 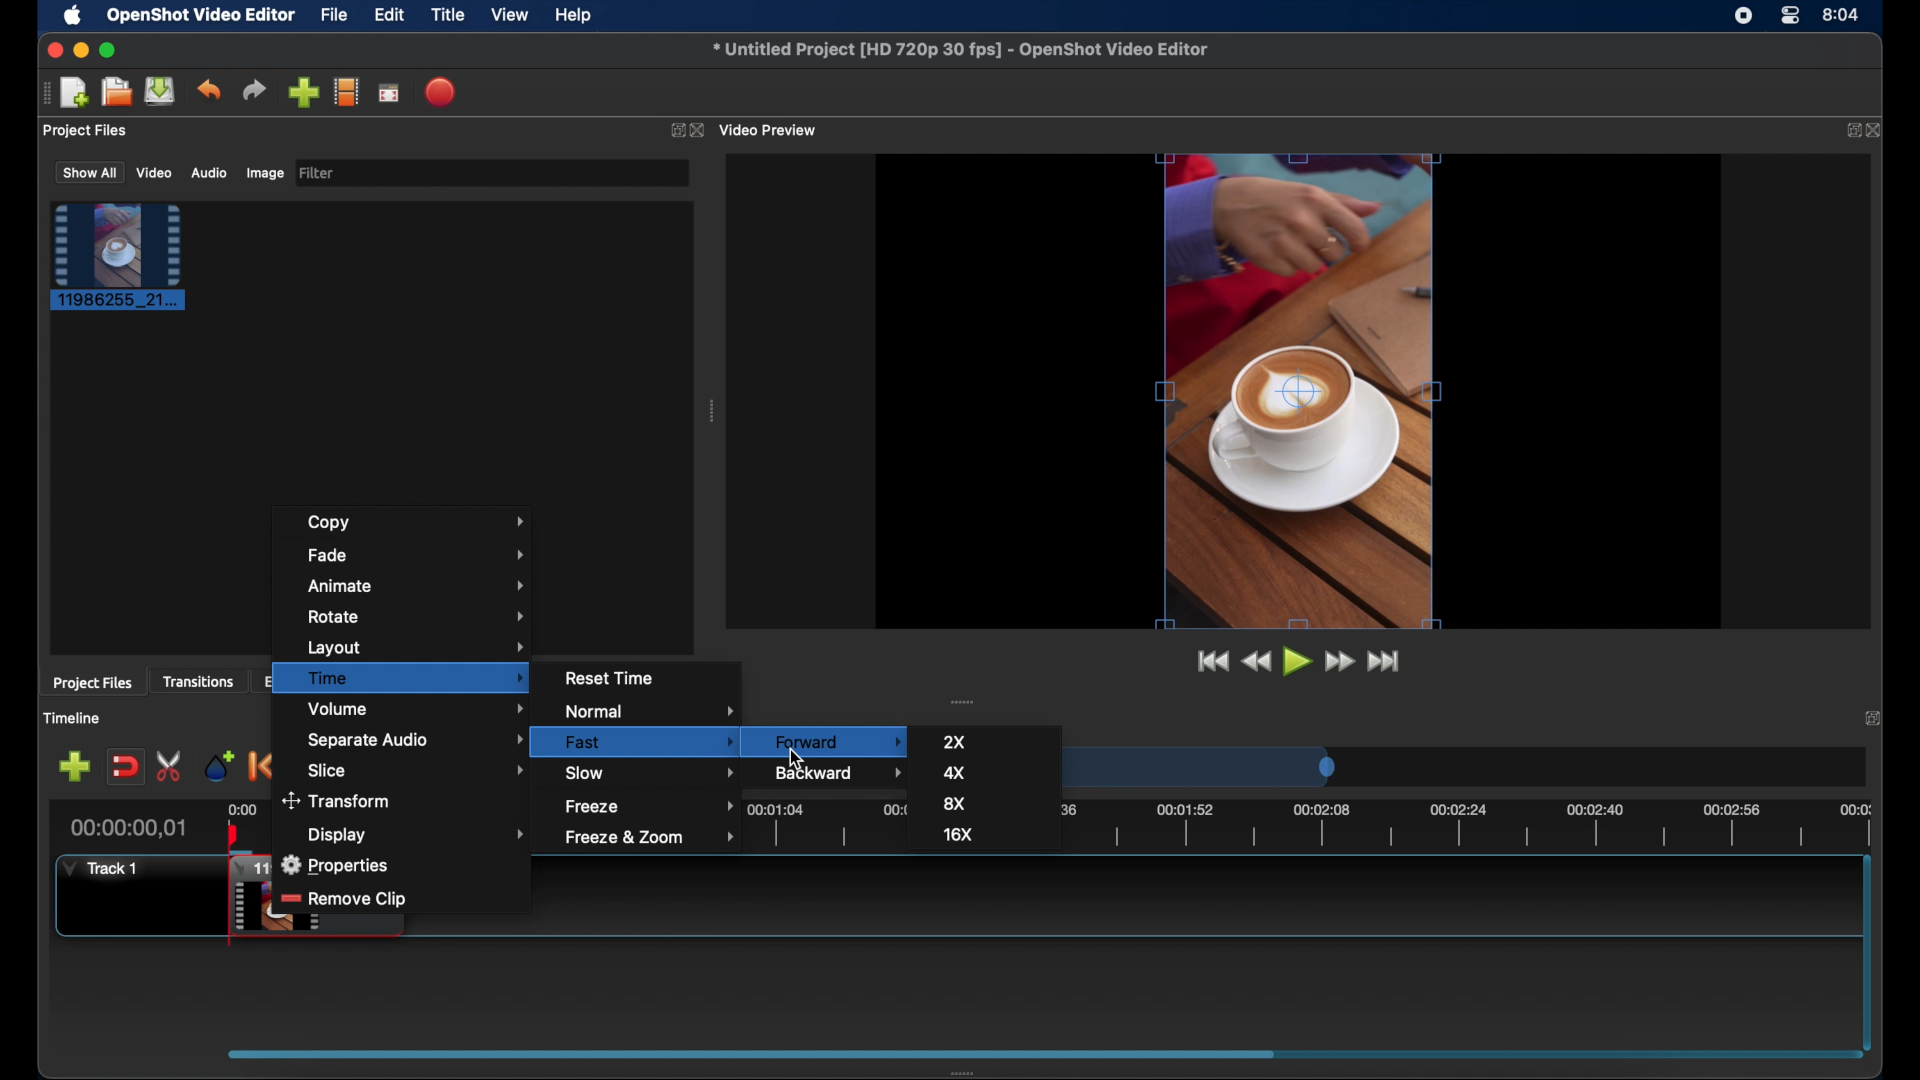 What do you see at coordinates (346, 93) in the screenshot?
I see `explore profiles` at bounding box center [346, 93].